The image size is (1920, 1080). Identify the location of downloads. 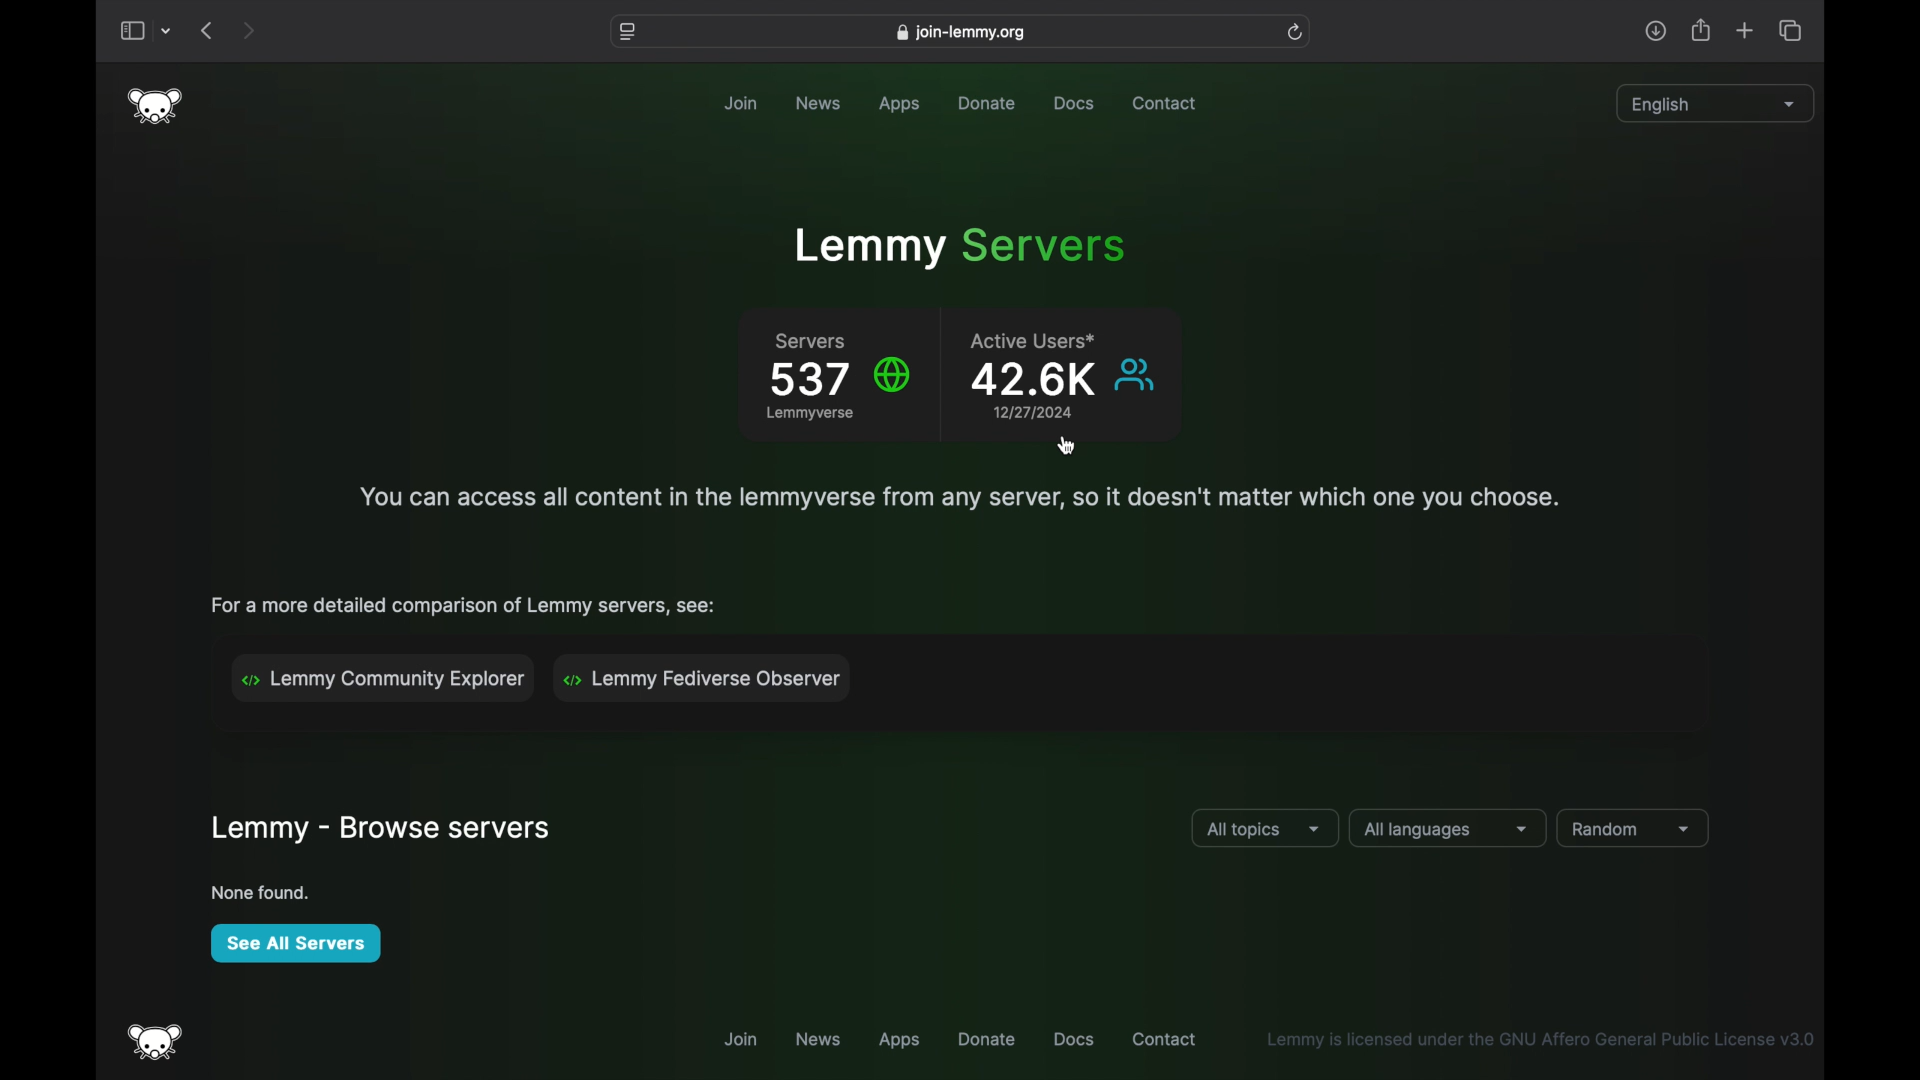
(1656, 30).